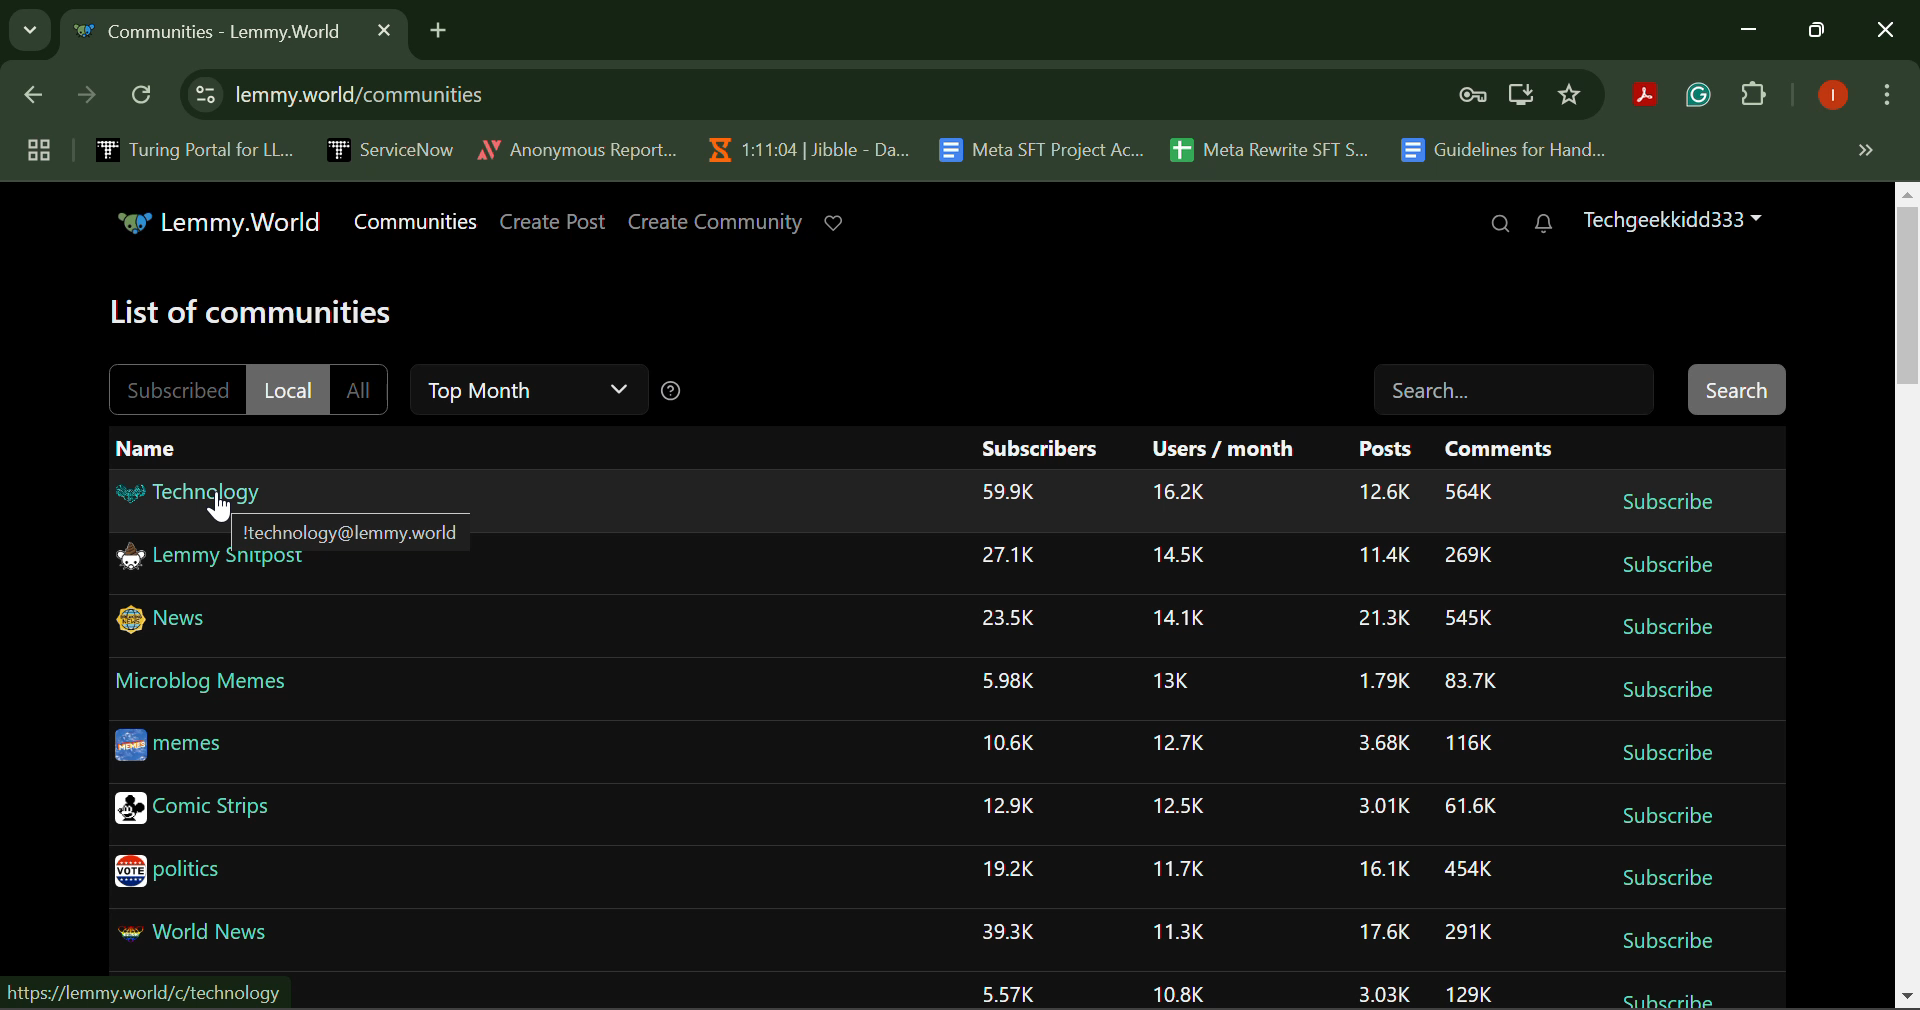 The height and width of the screenshot is (1010, 1920). What do you see at coordinates (1476, 95) in the screenshot?
I see `Verify Security ` at bounding box center [1476, 95].